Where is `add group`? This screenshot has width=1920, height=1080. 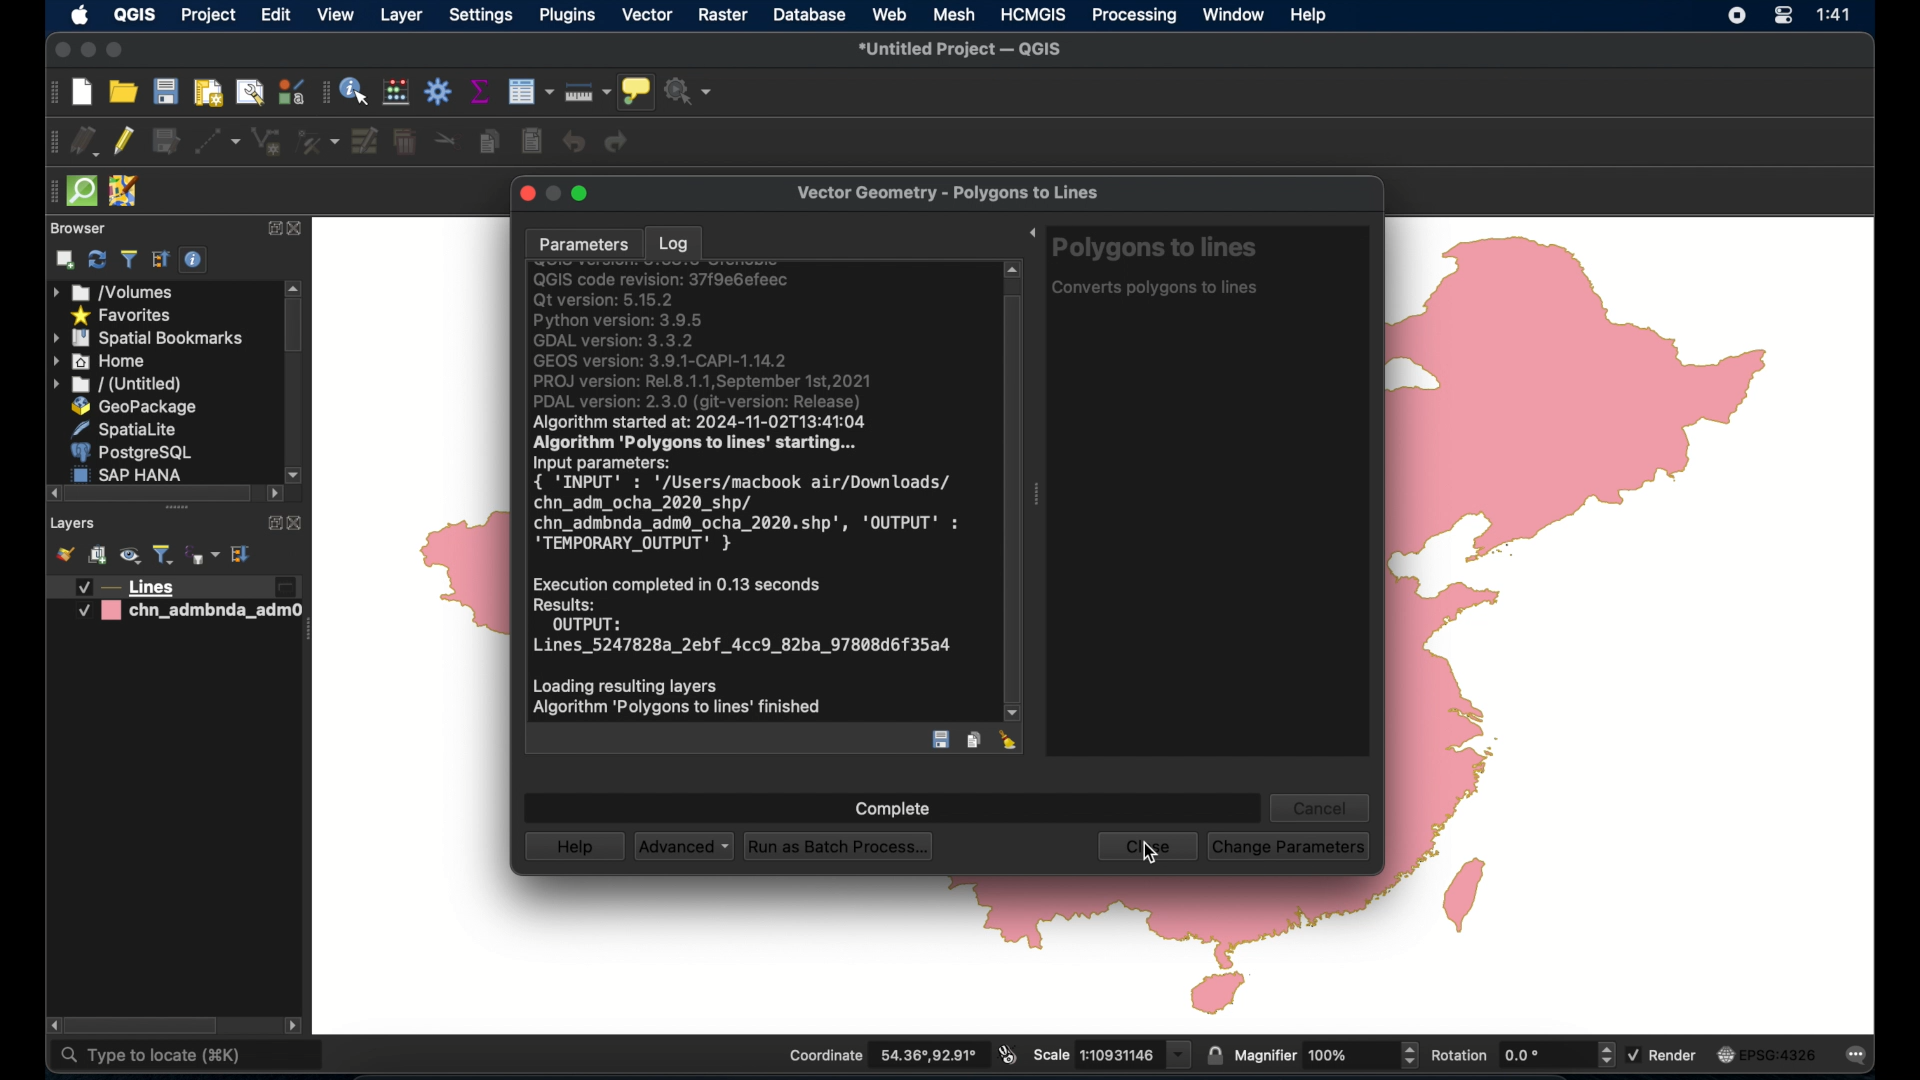 add group is located at coordinates (97, 554).